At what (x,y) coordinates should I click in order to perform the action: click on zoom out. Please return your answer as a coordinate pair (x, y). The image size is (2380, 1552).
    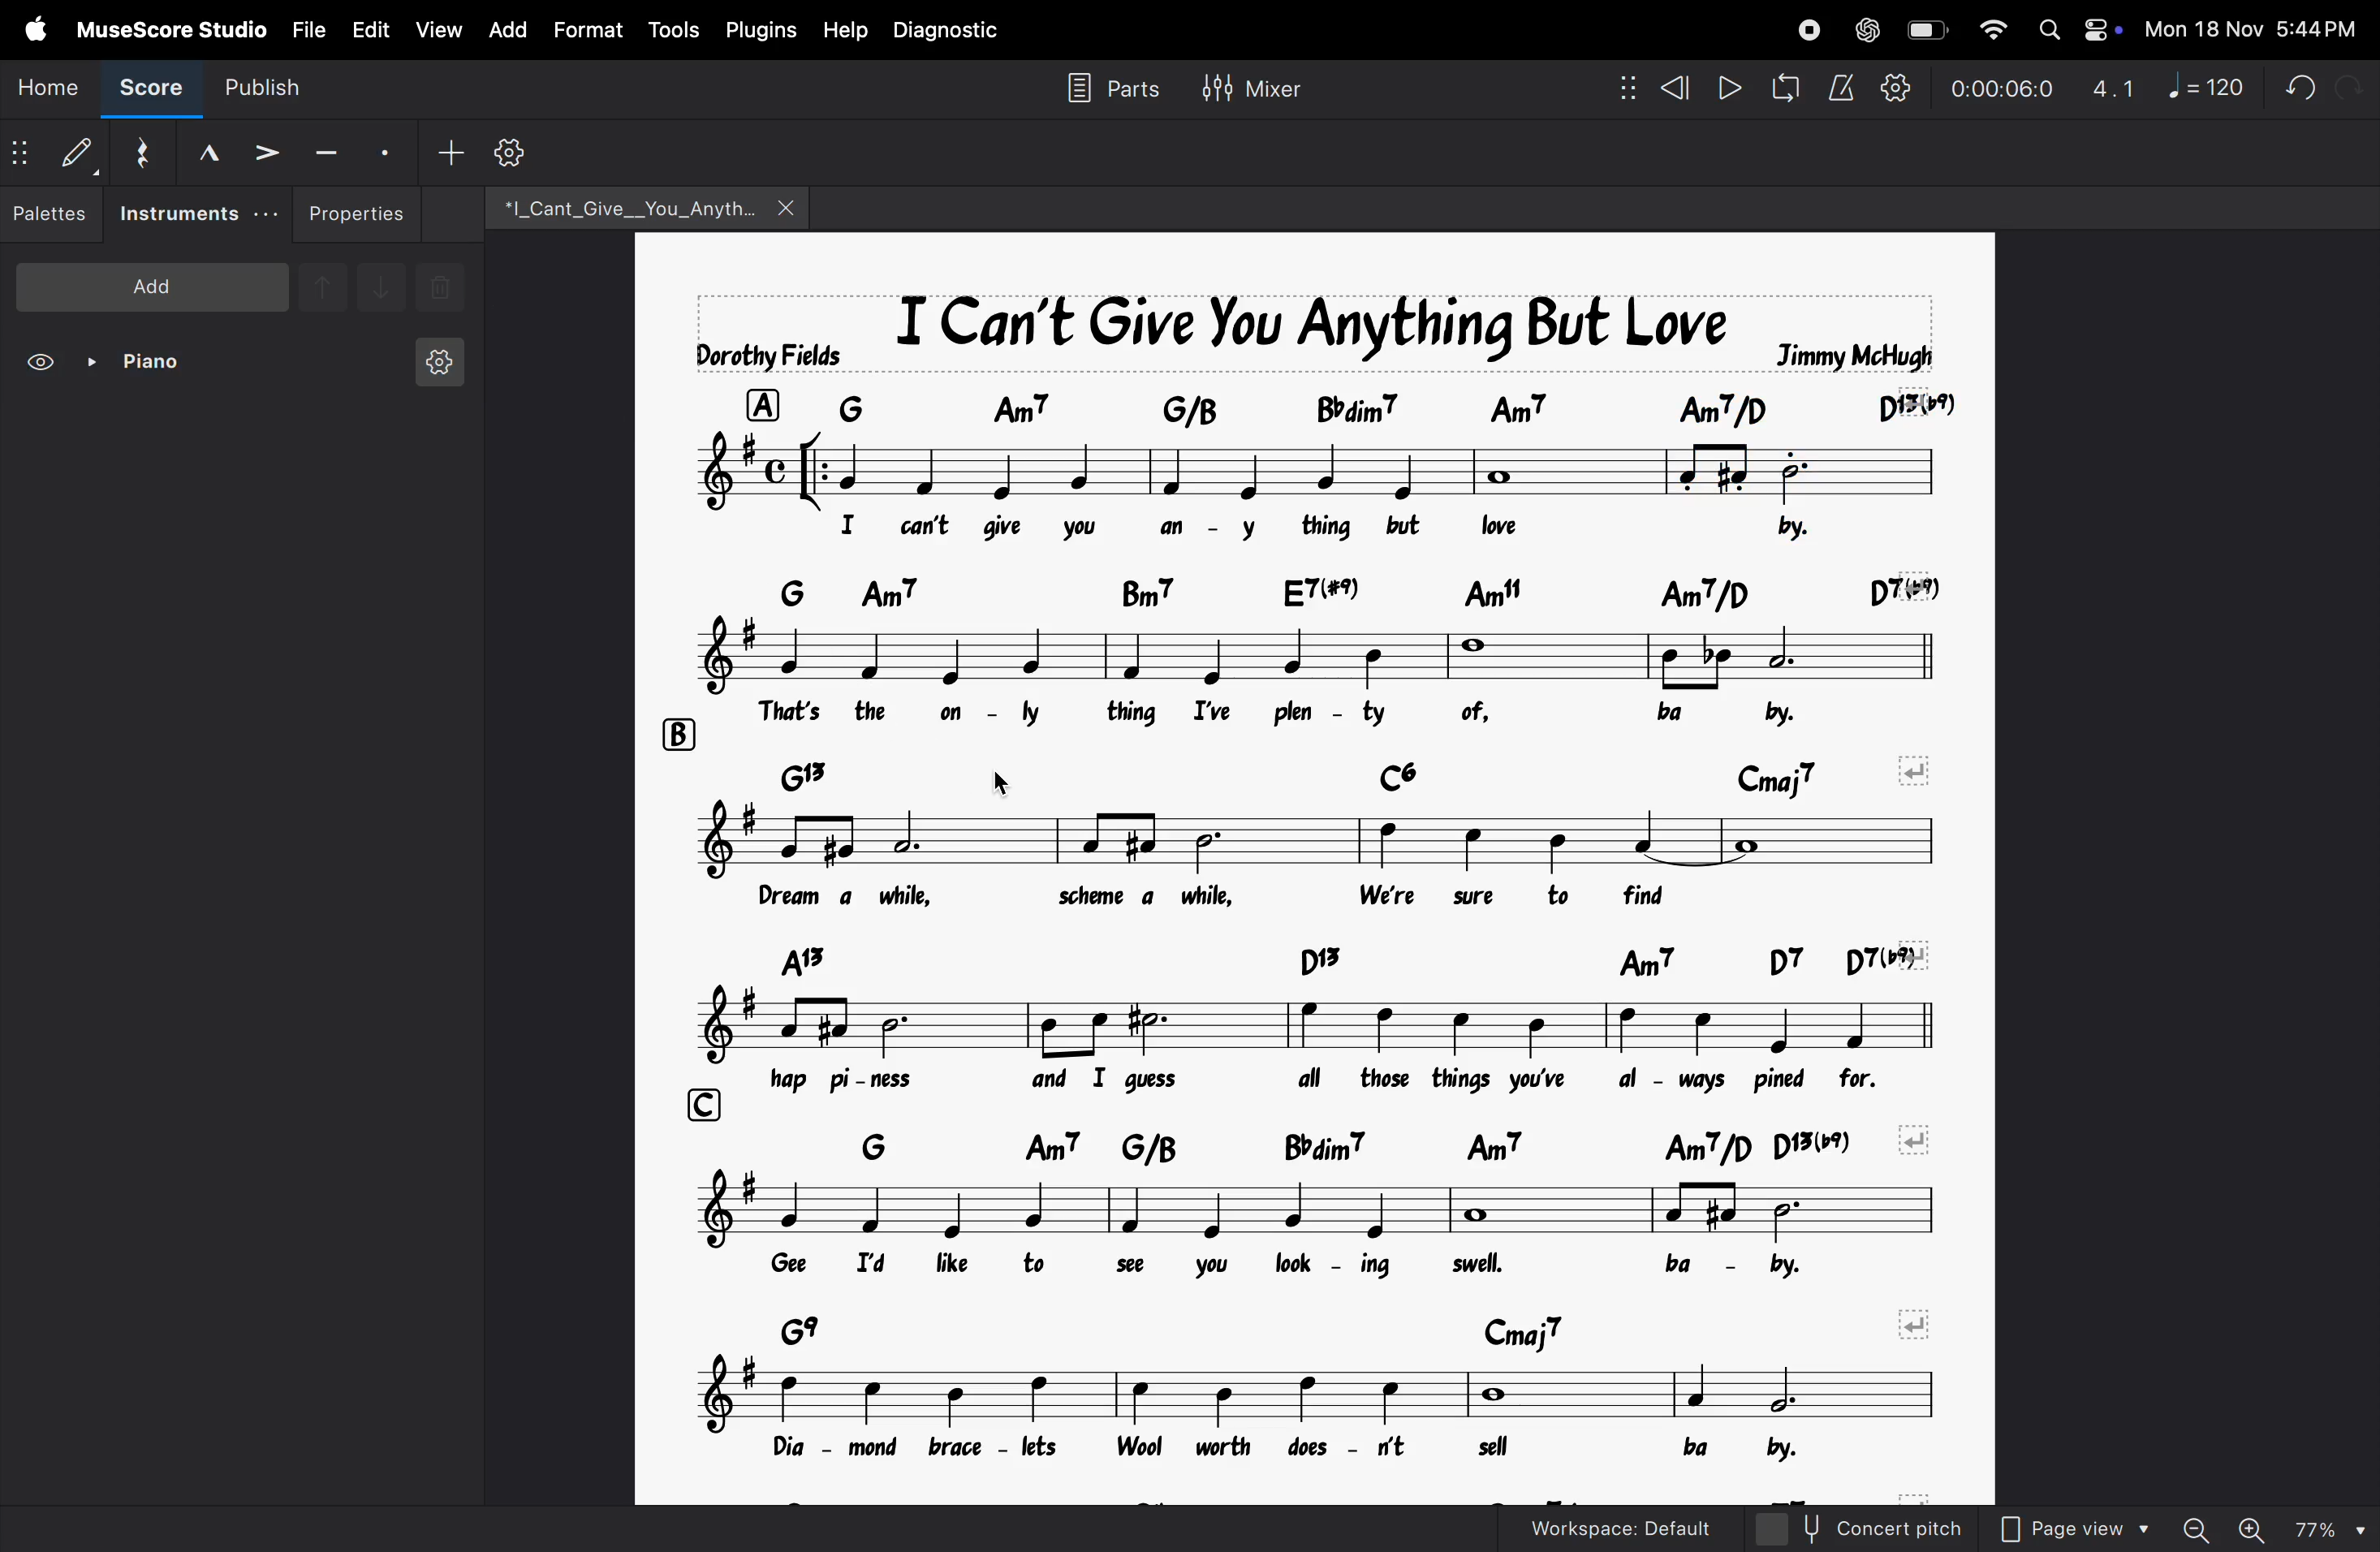
    Looking at the image, I should click on (2195, 1529).